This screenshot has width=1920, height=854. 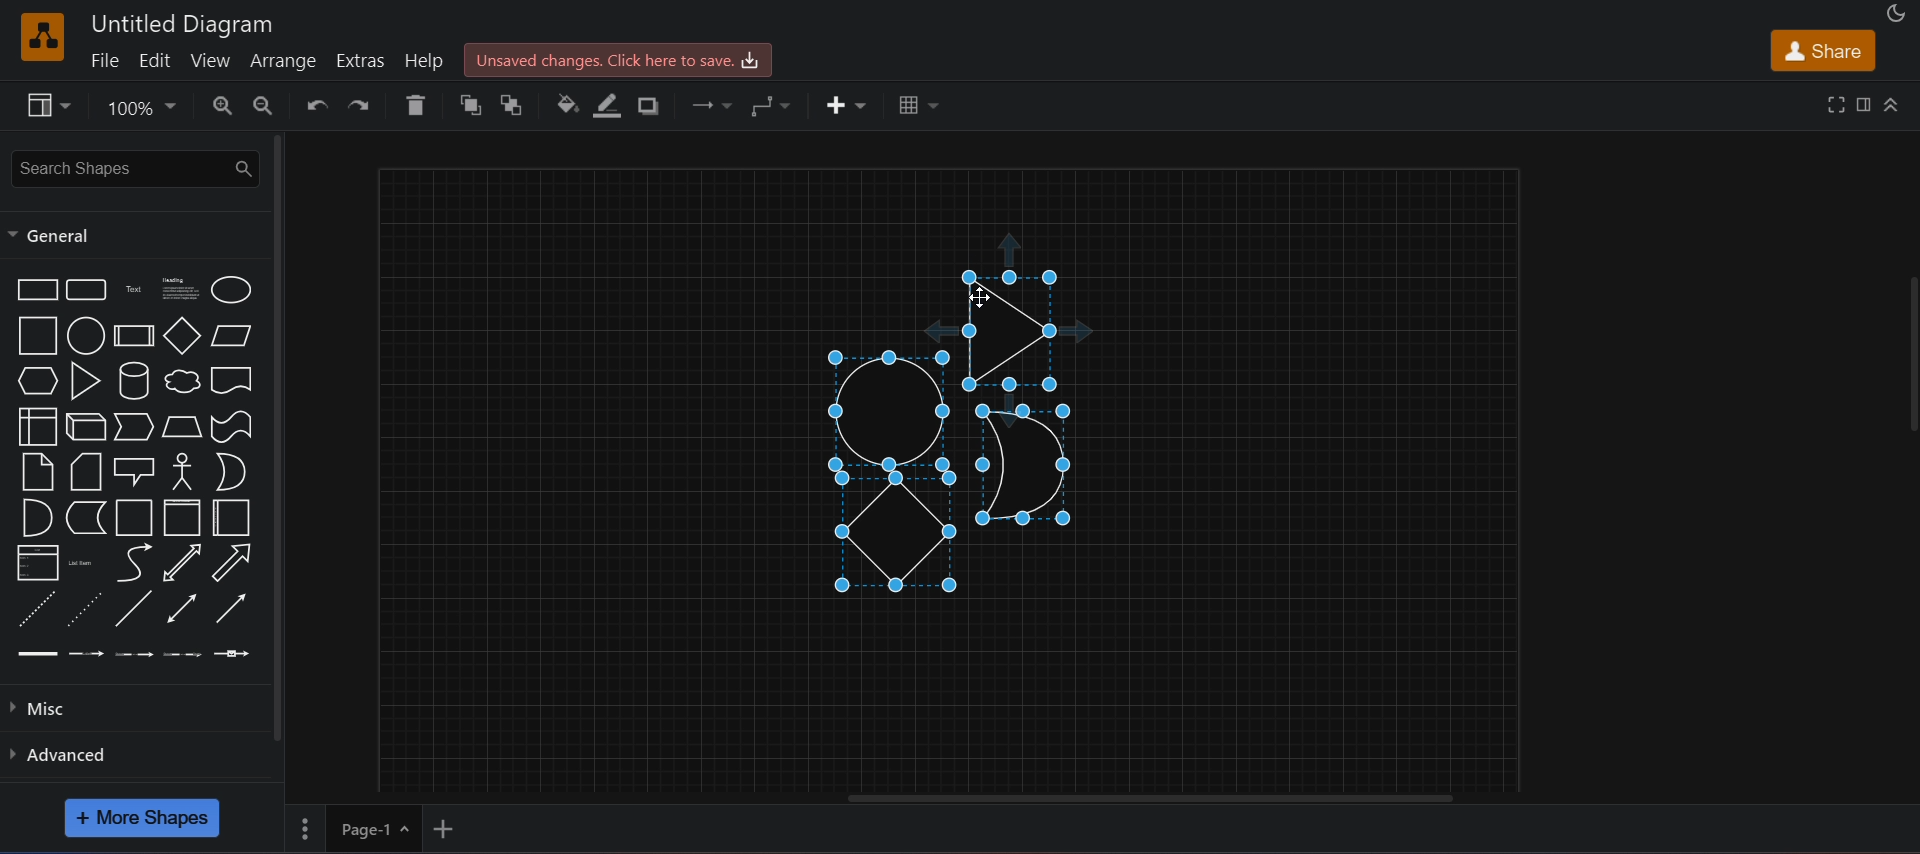 I want to click on waypoints, so click(x=780, y=106).